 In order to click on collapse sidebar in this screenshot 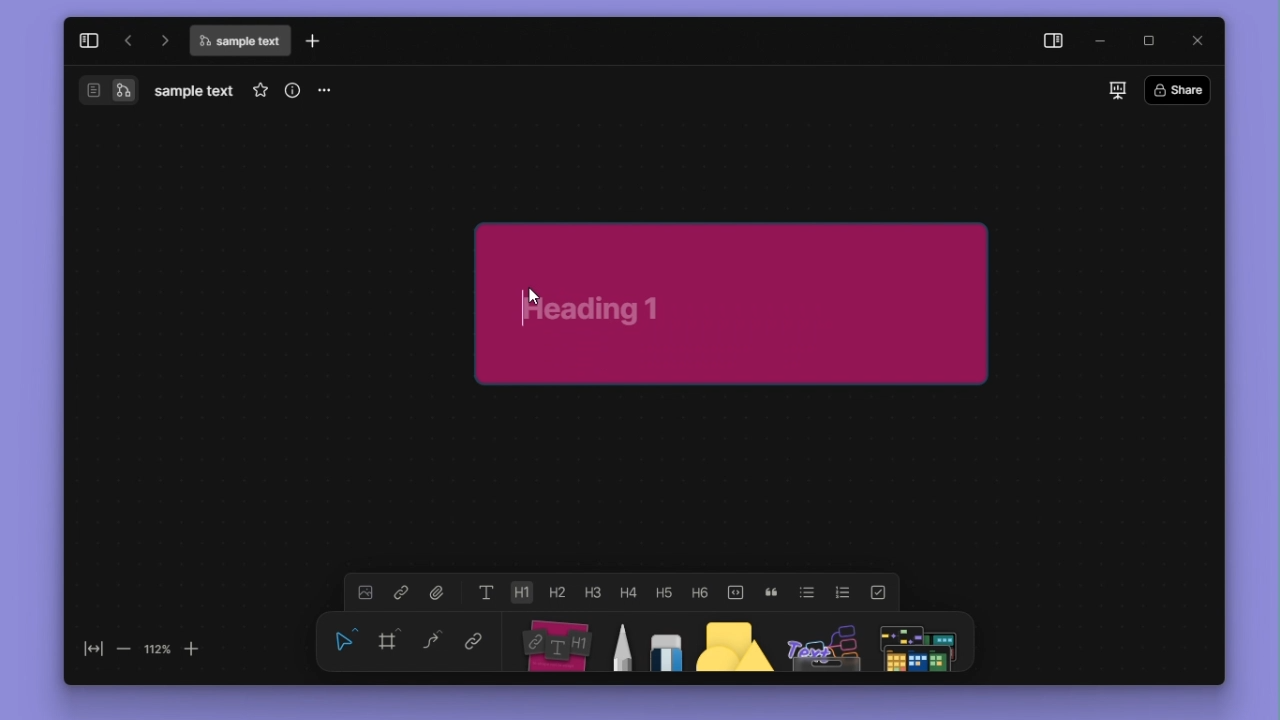, I will do `click(89, 41)`.